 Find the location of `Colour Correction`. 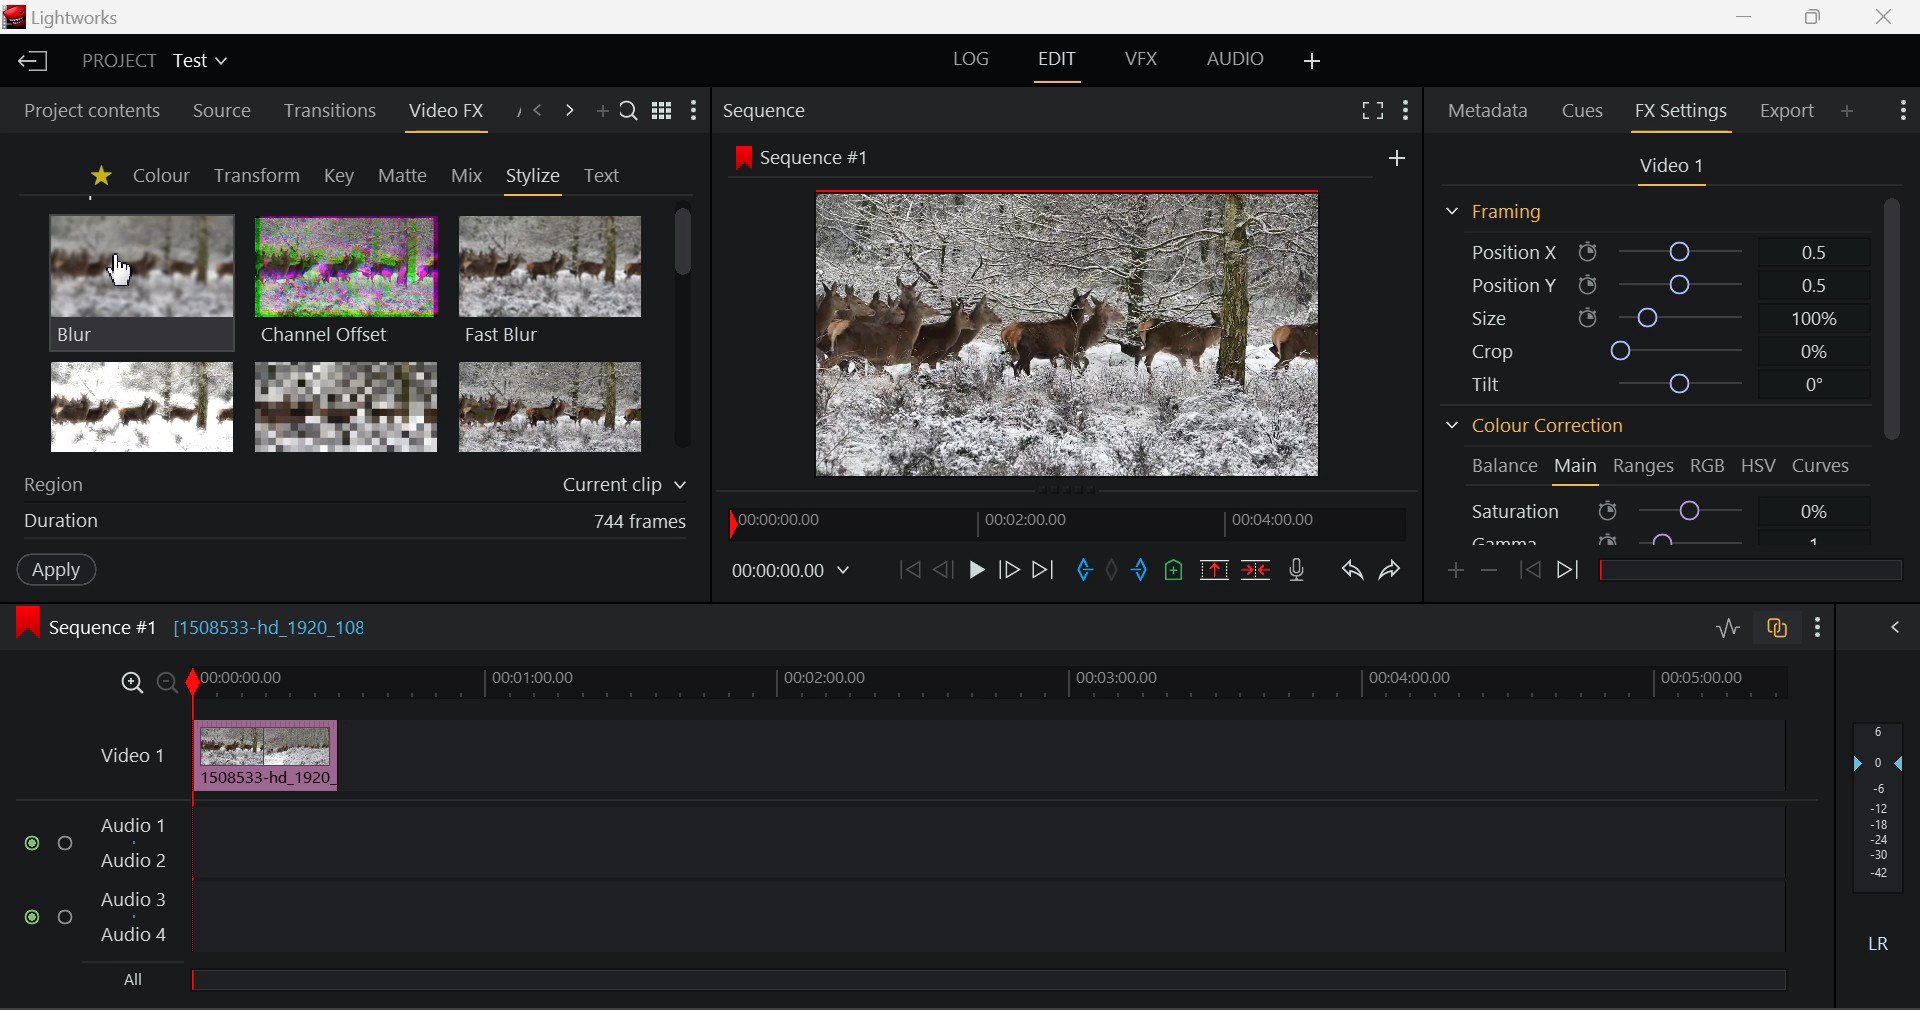

Colour Correction is located at coordinates (1535, 424).